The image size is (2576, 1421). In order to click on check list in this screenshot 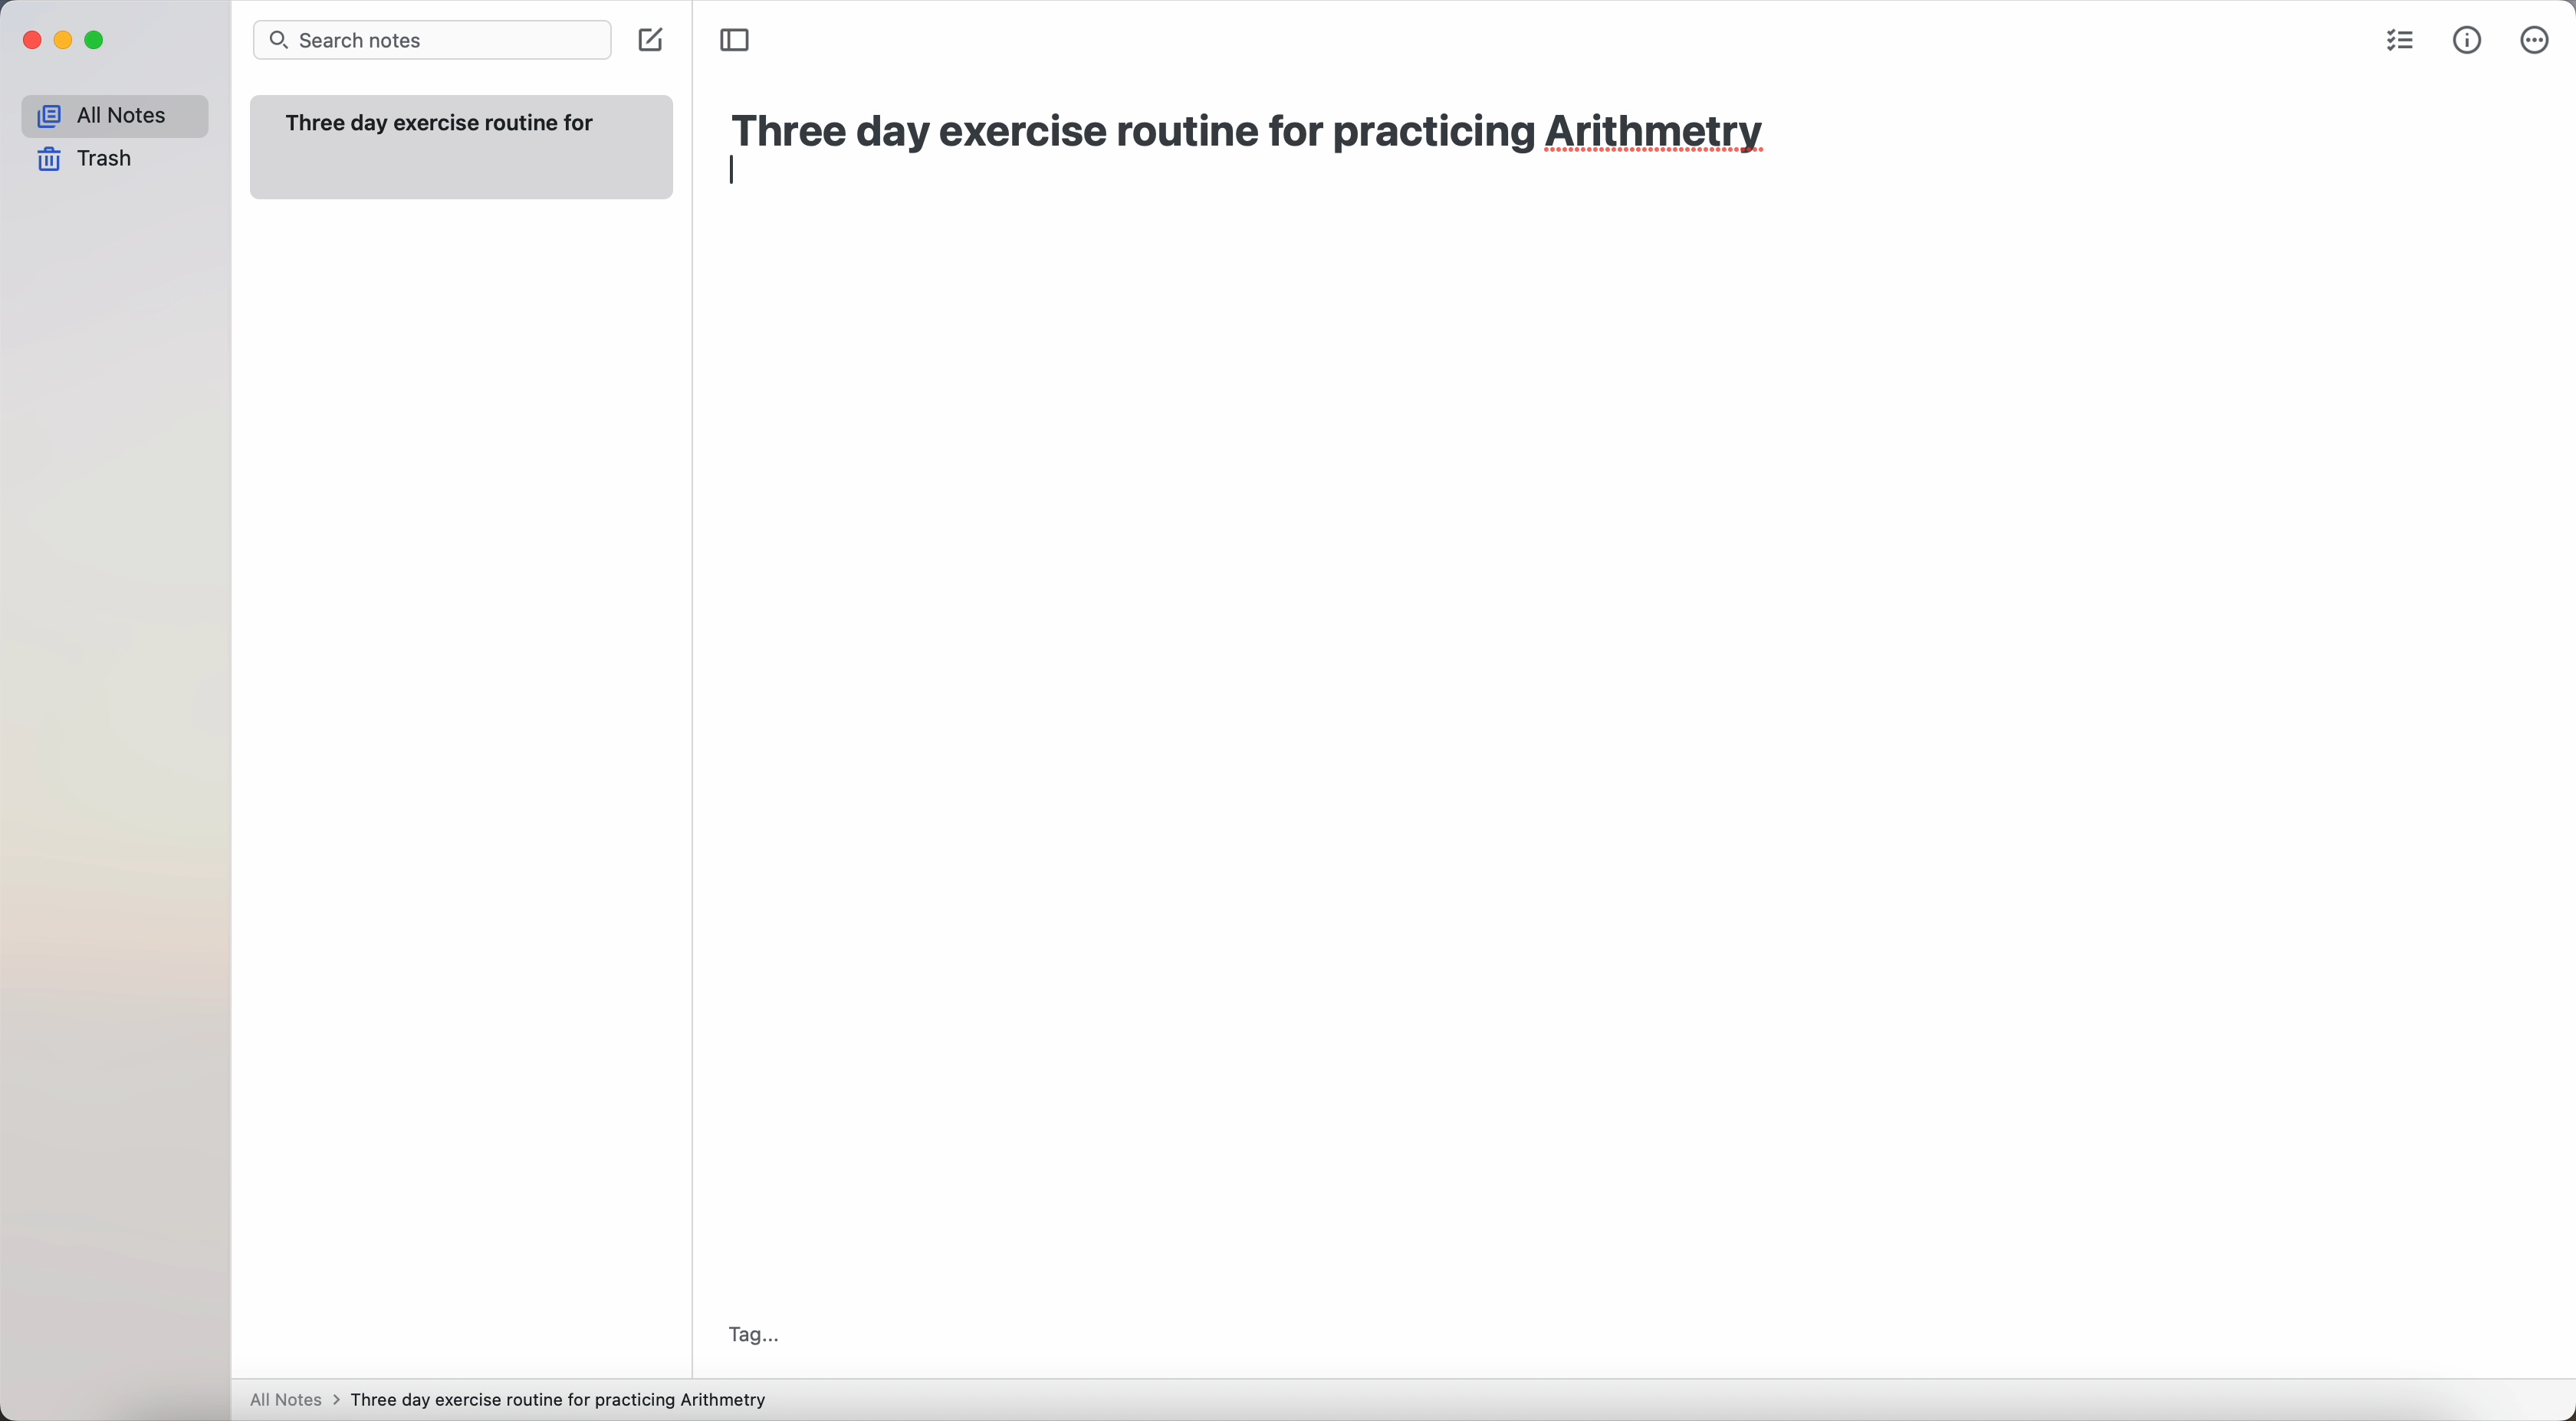, I will do `click(2397, 42)`.